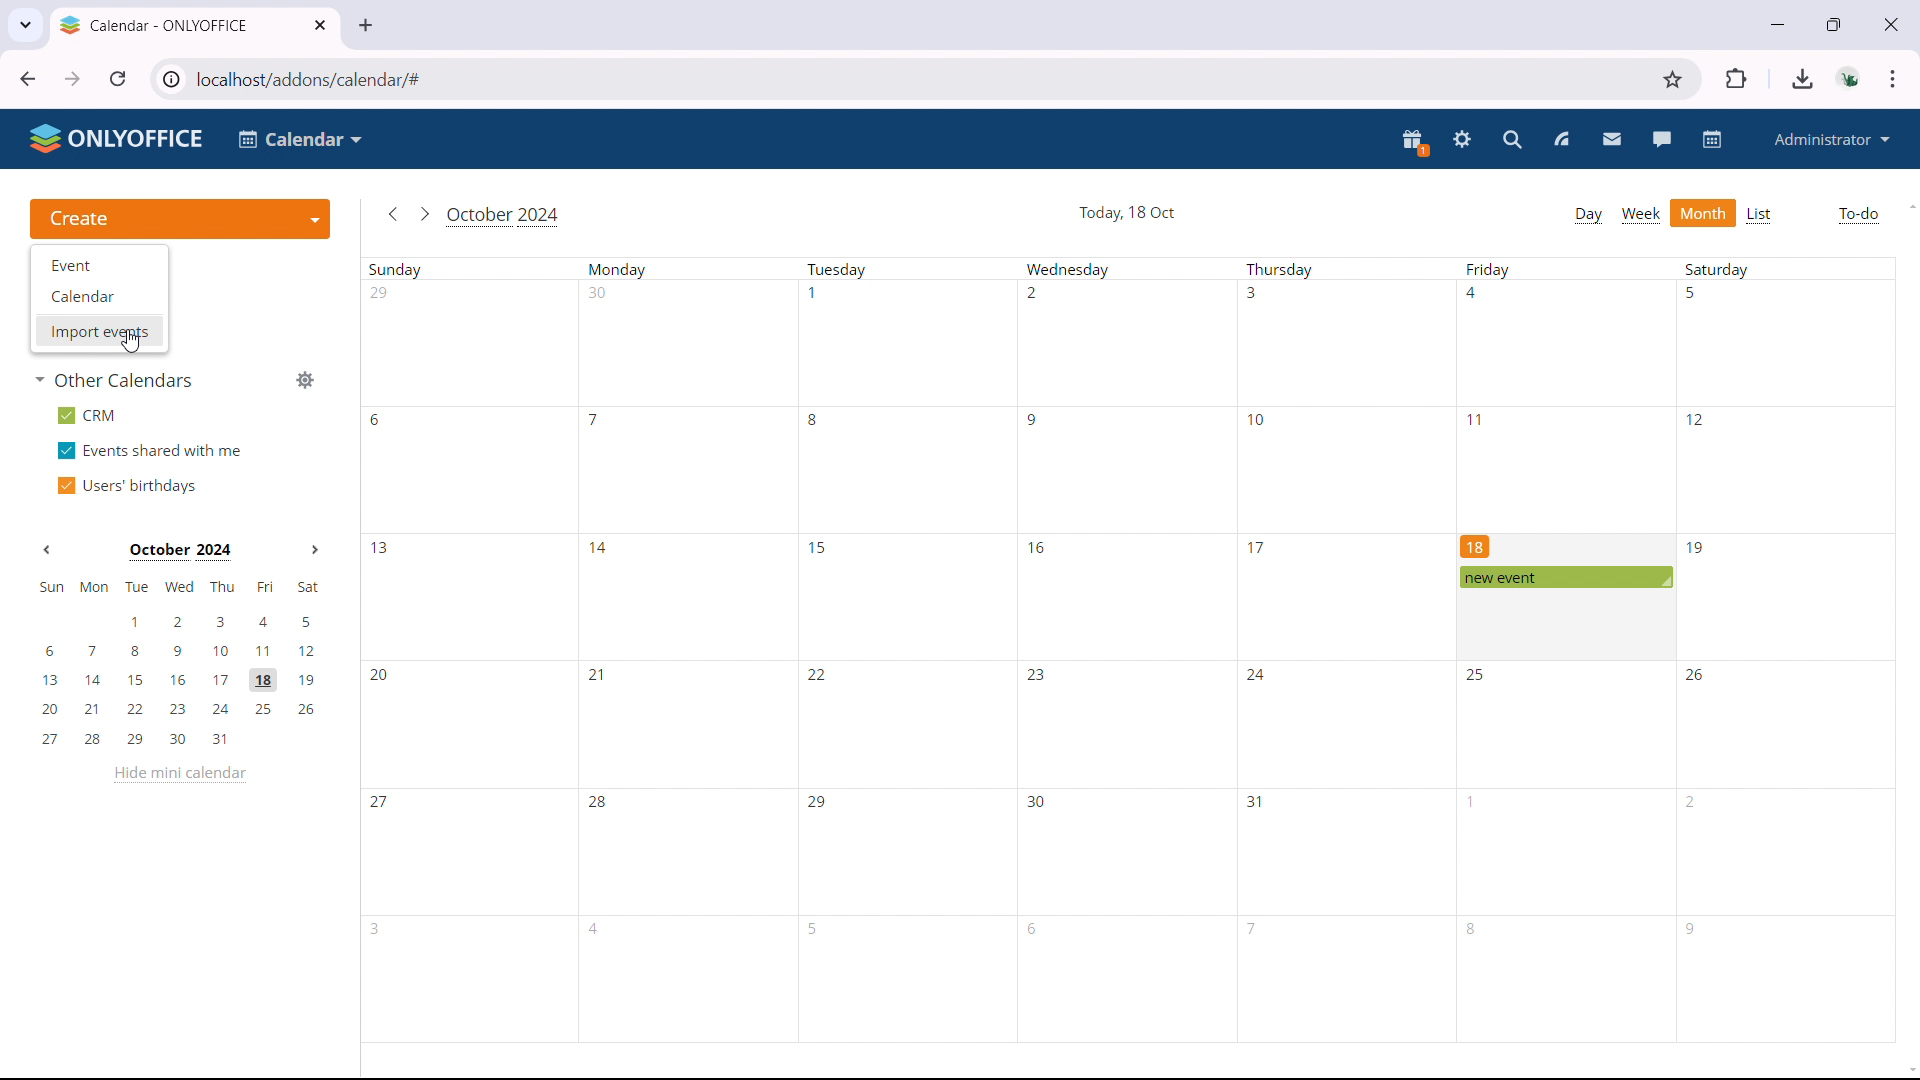 The width and height of the screenshot is (1920, 1080). What do you see at coordinates (1035, 421) in the screenshot?
I see `9` at bounding box center [1035, 421].